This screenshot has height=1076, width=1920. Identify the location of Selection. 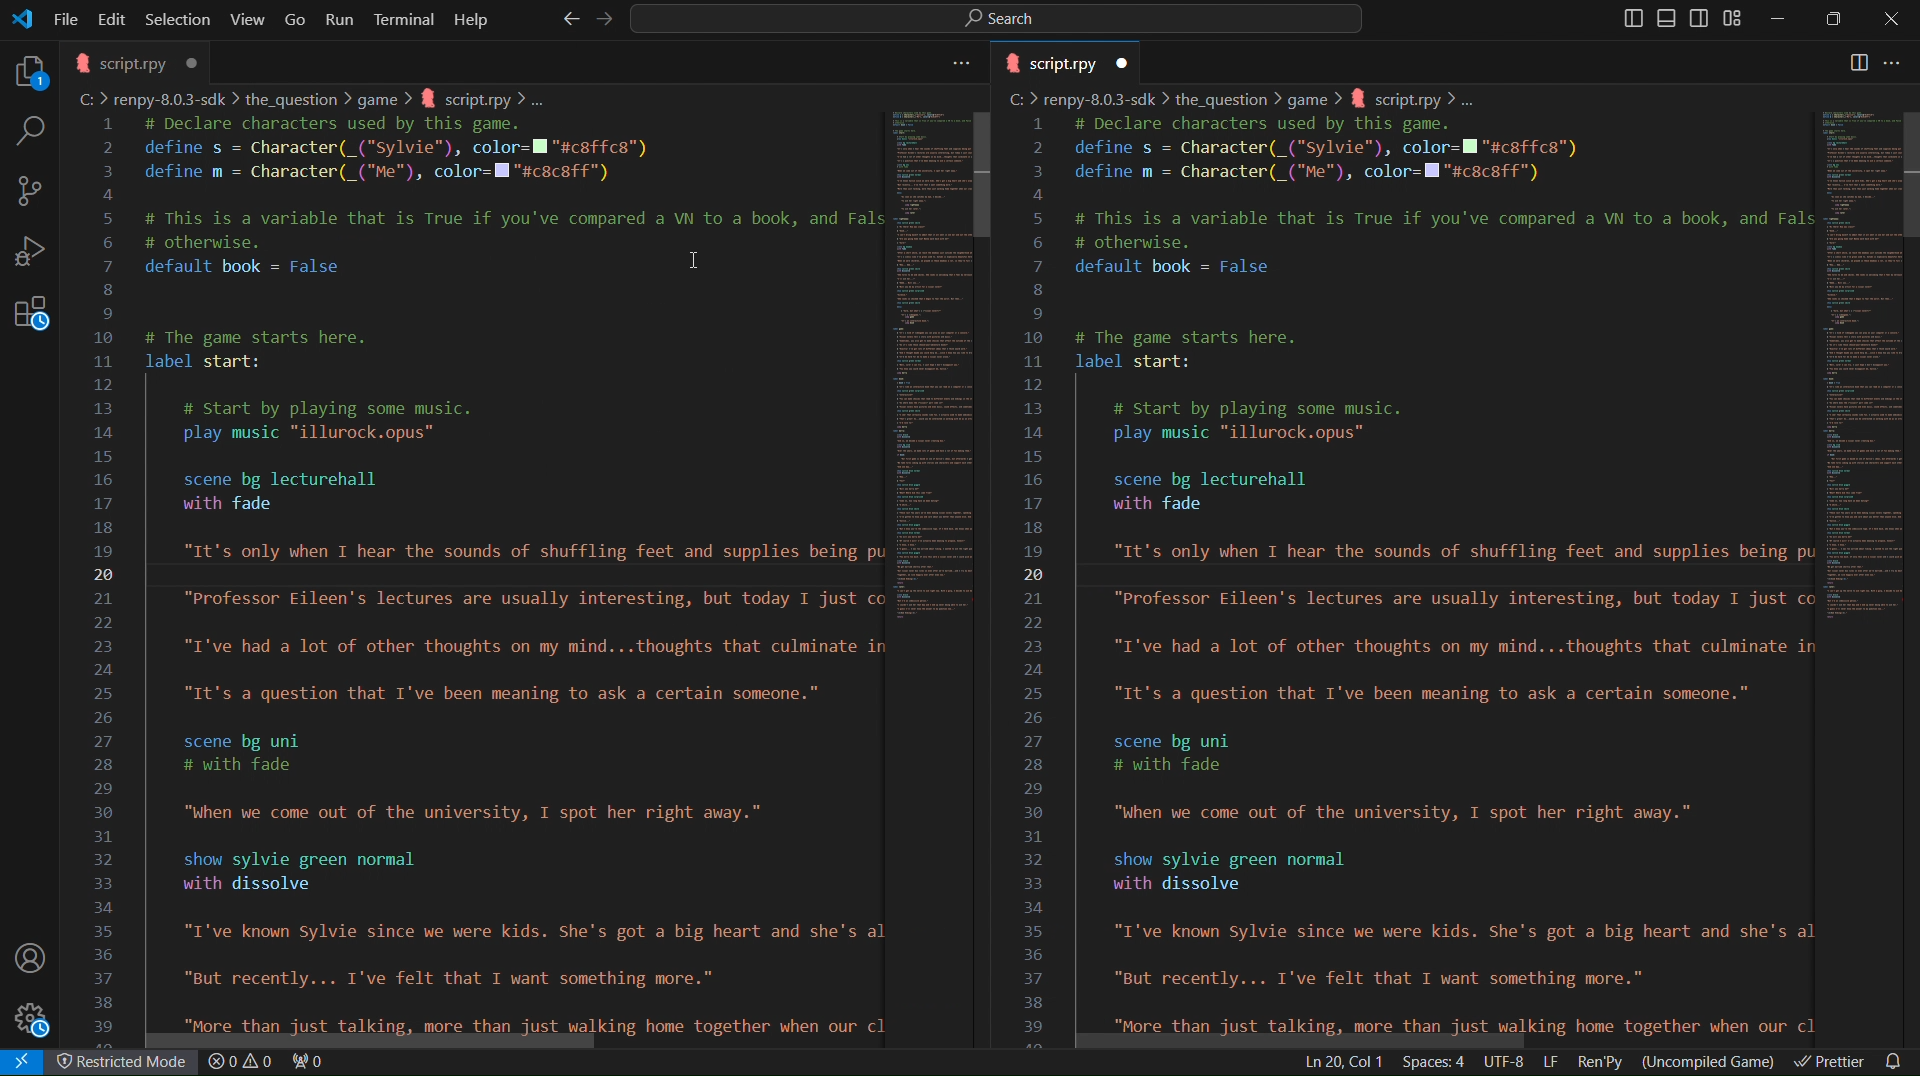
(178, 18).